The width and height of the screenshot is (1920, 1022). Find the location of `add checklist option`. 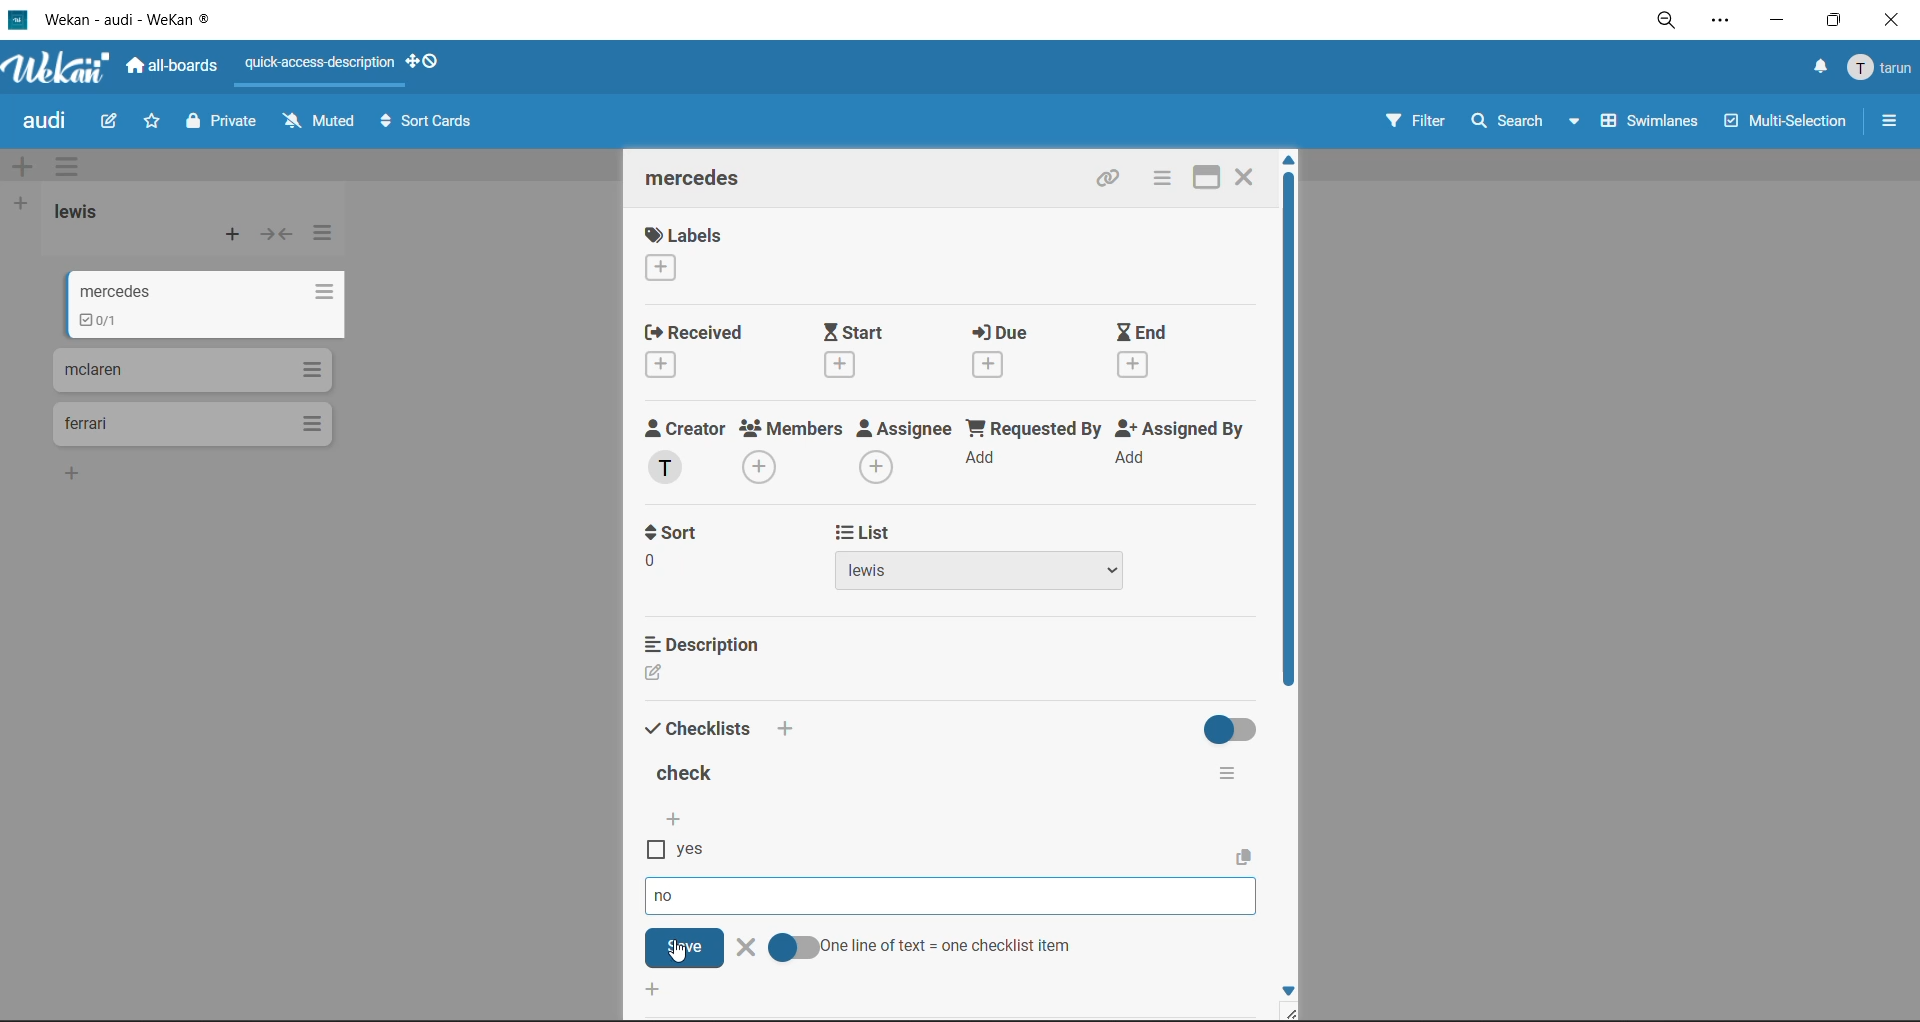

add checklist option is located at coordinates (675, 821).